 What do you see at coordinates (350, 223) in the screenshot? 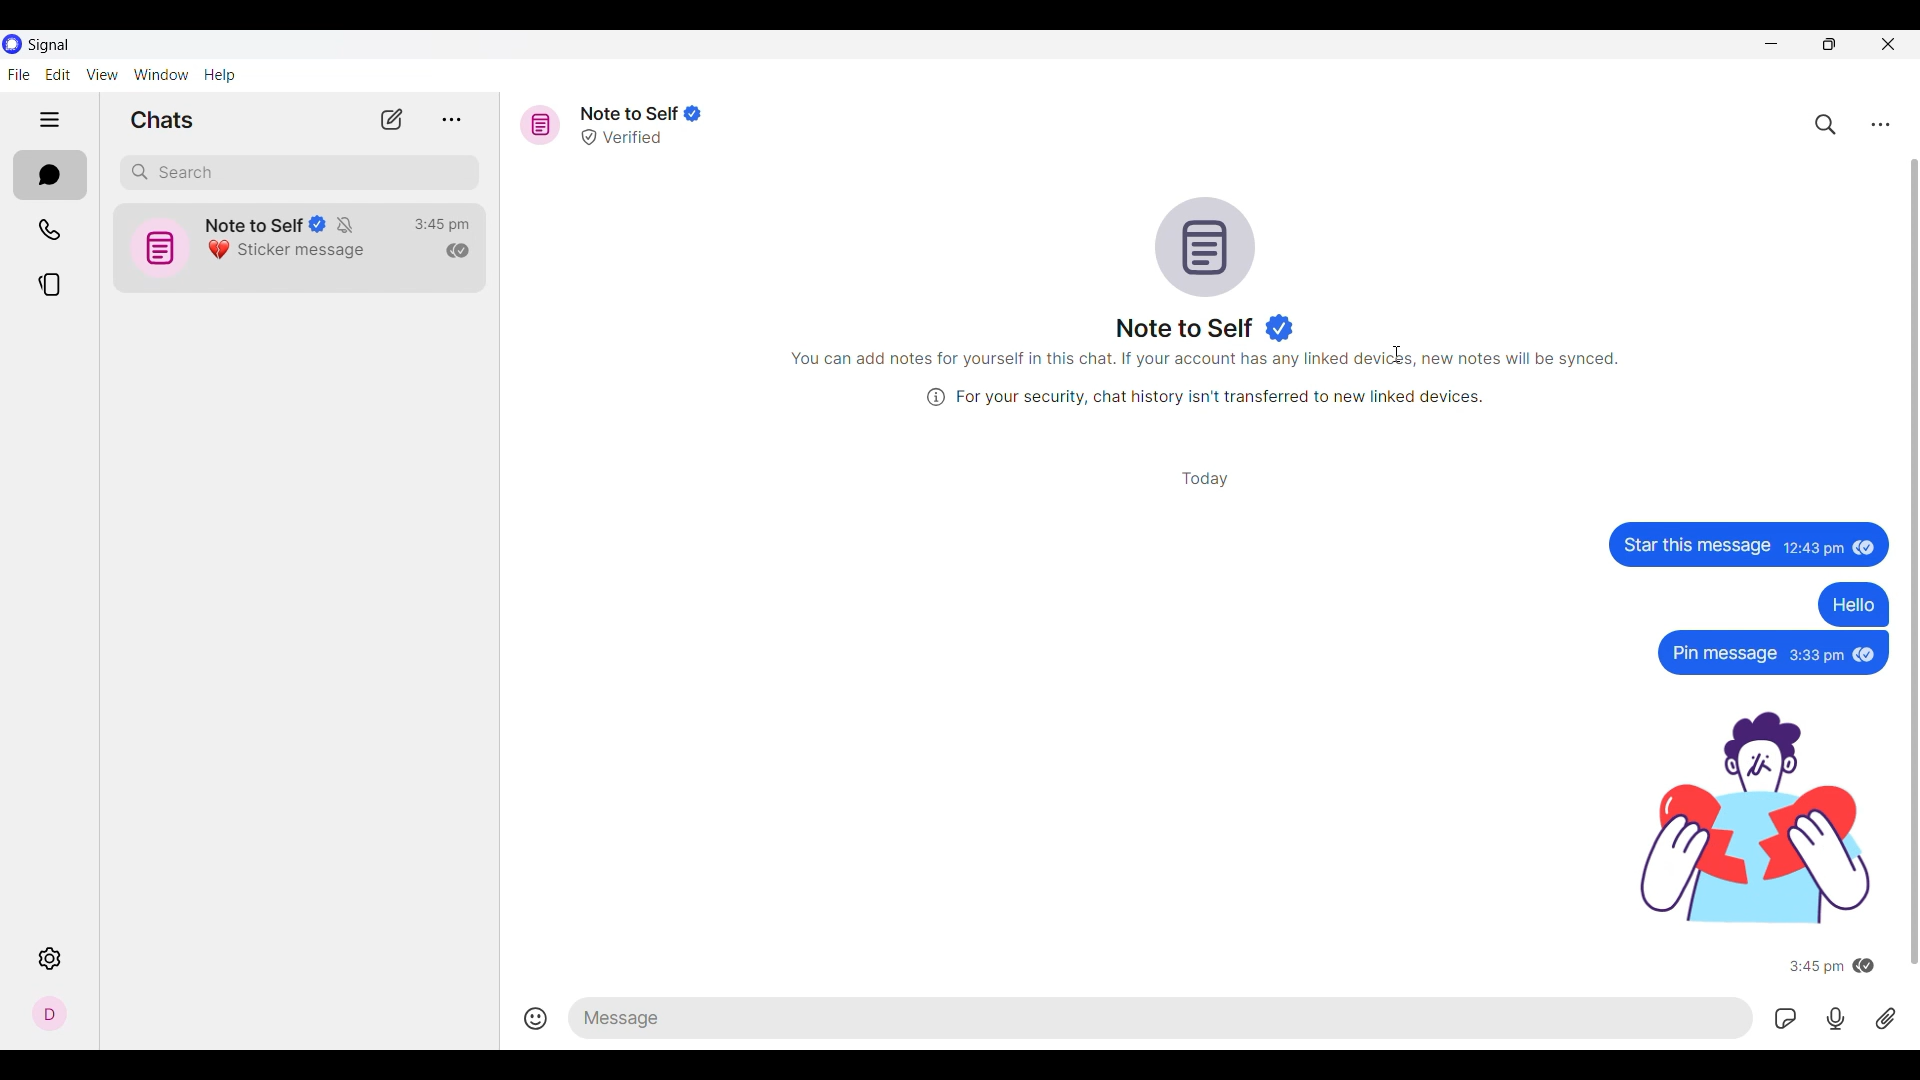
I see `Indicates conversation has been muted` at bounding box center [350, 223].